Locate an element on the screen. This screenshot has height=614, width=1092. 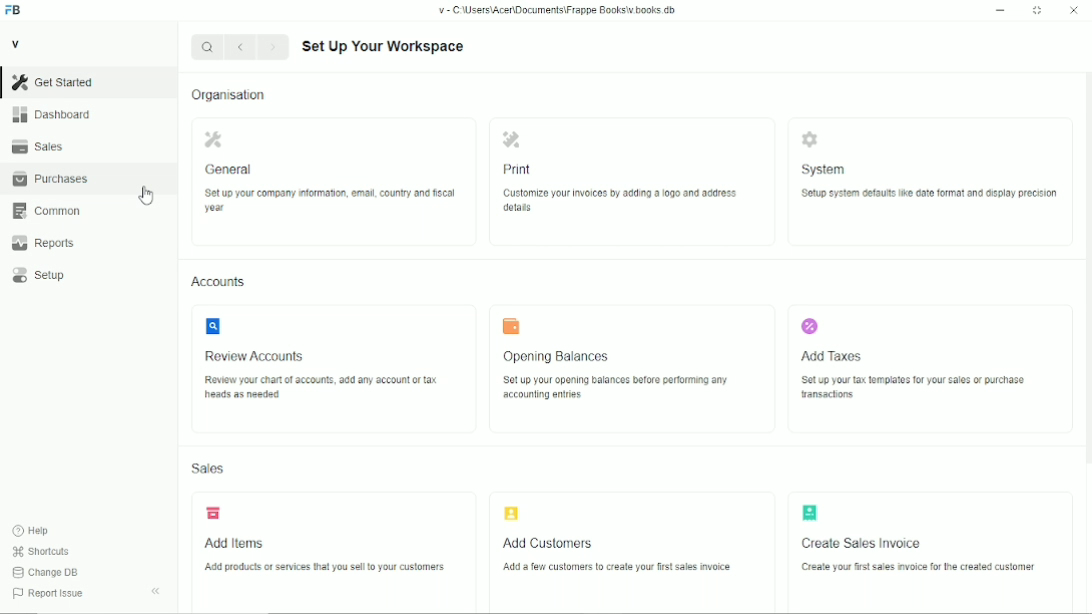
Sales is located at coordinates (207, 468).